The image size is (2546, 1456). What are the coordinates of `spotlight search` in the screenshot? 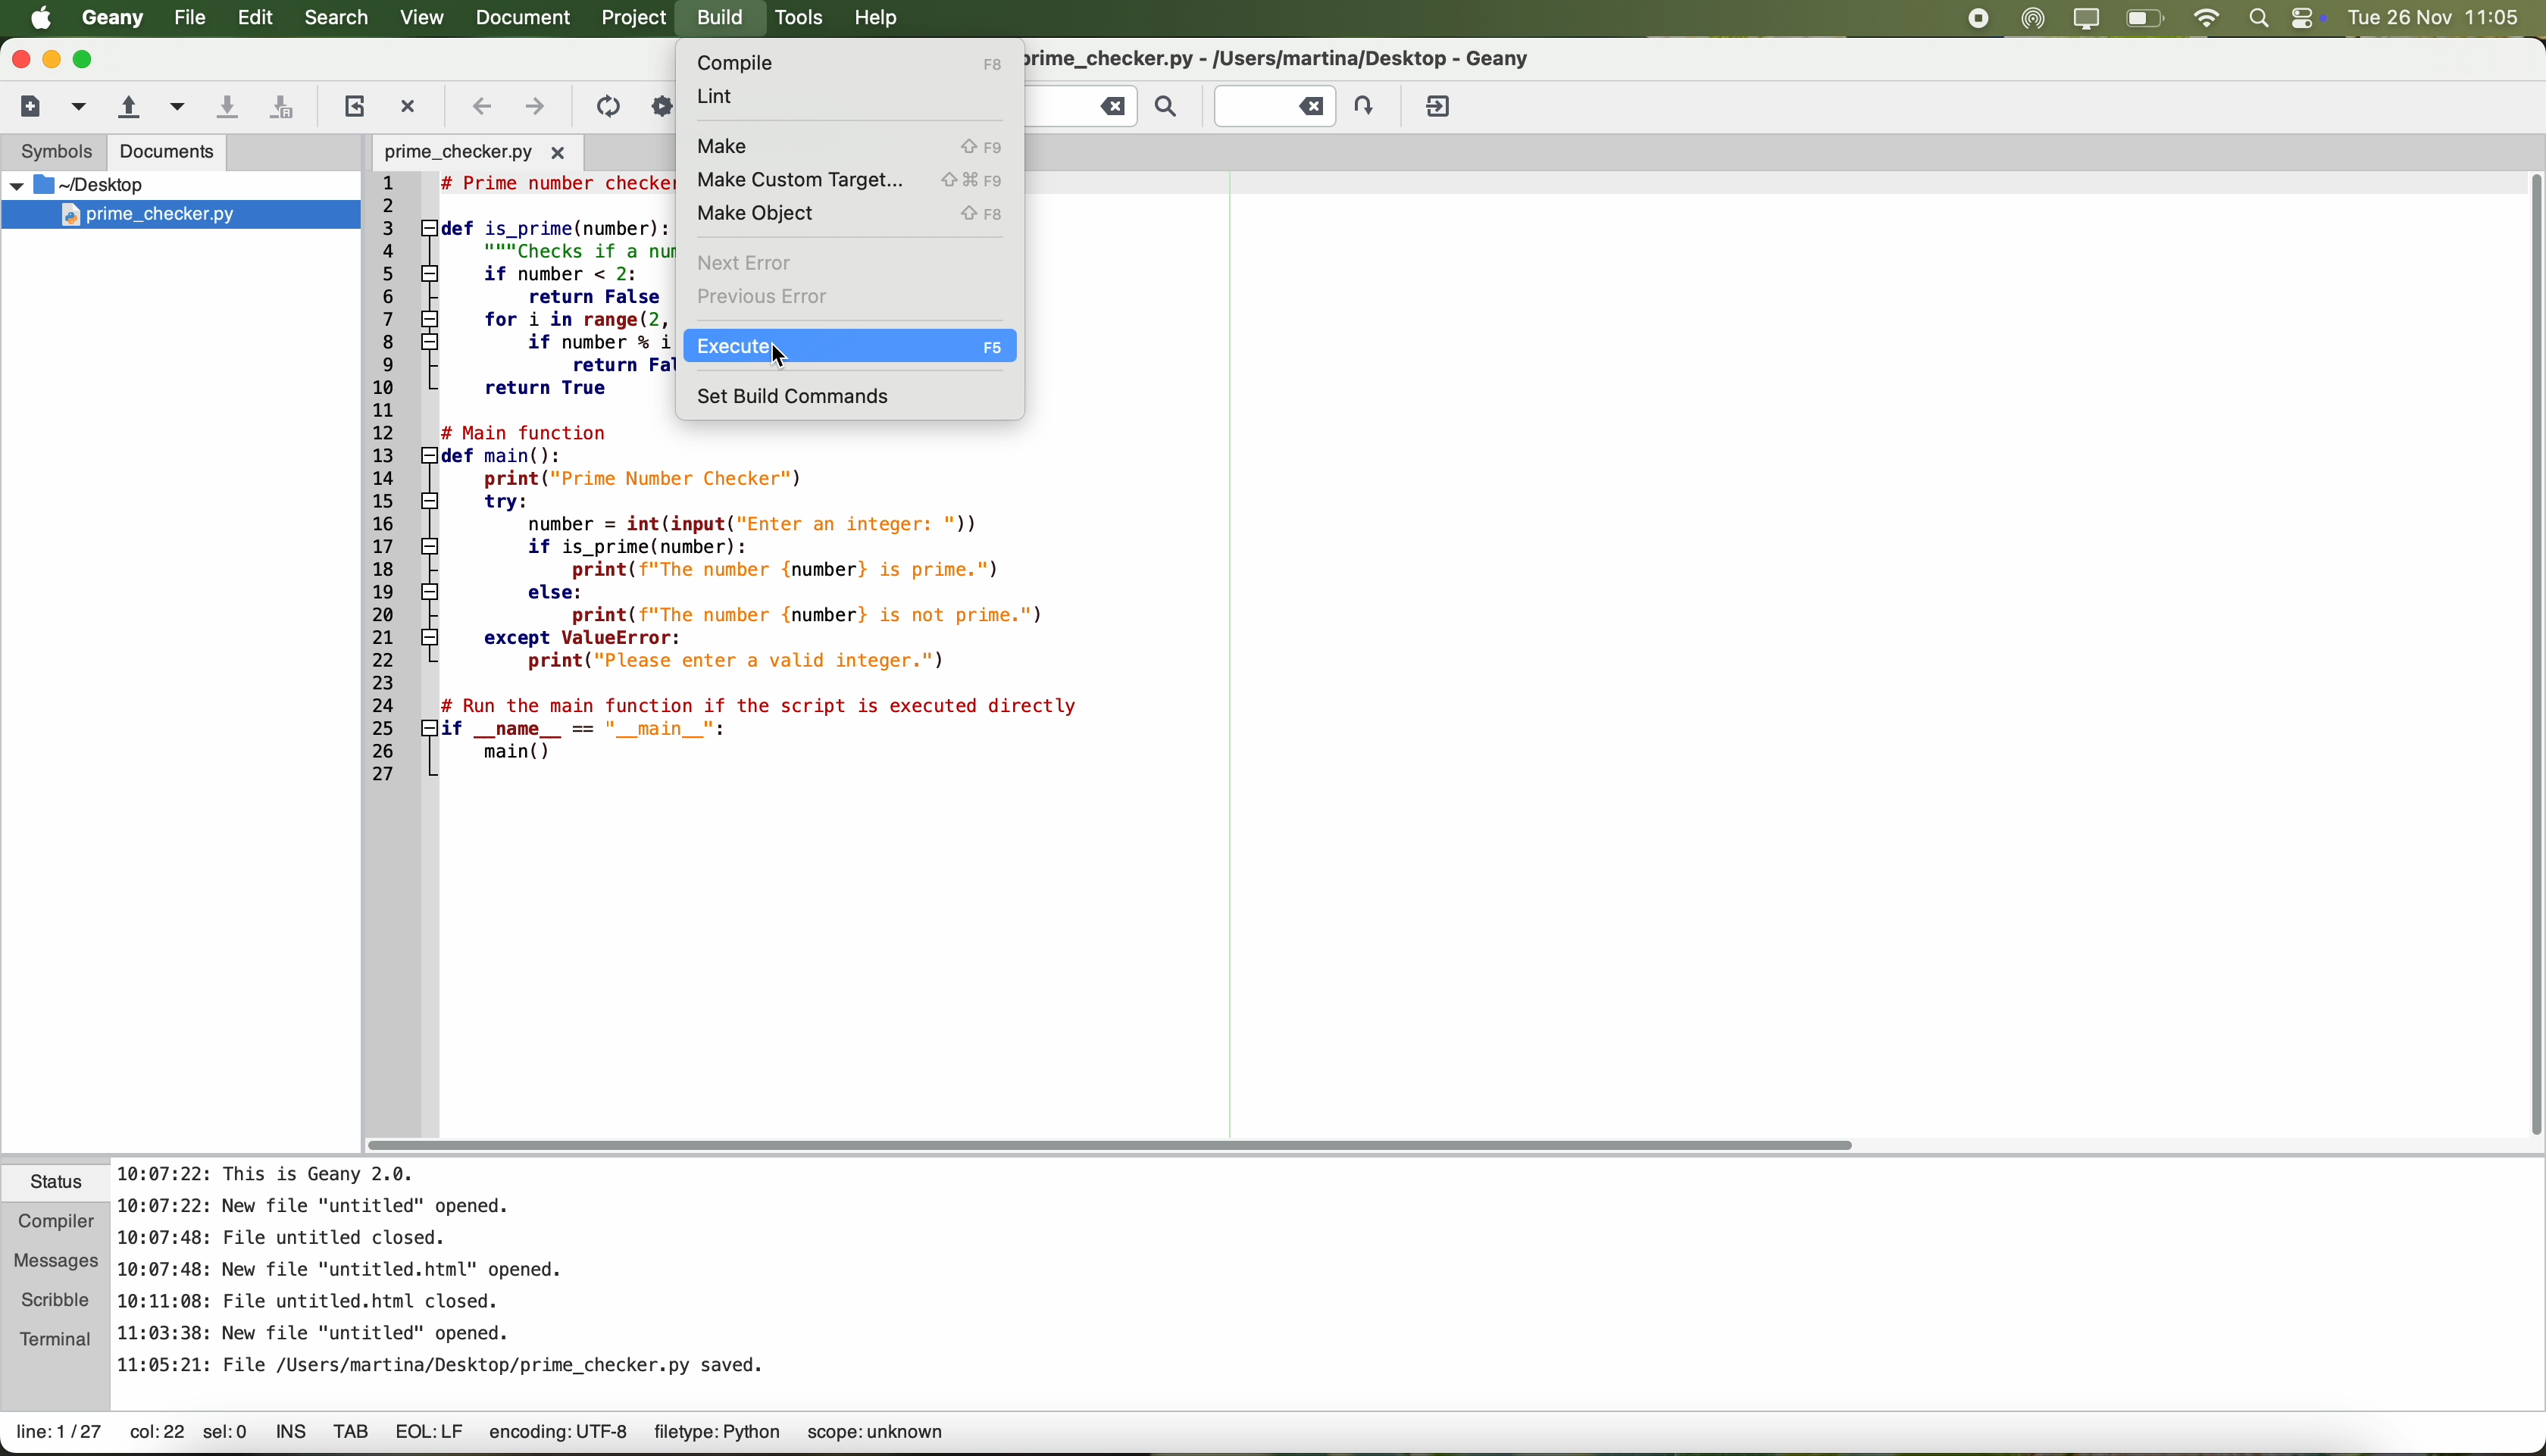 It's located at (2259, 19).